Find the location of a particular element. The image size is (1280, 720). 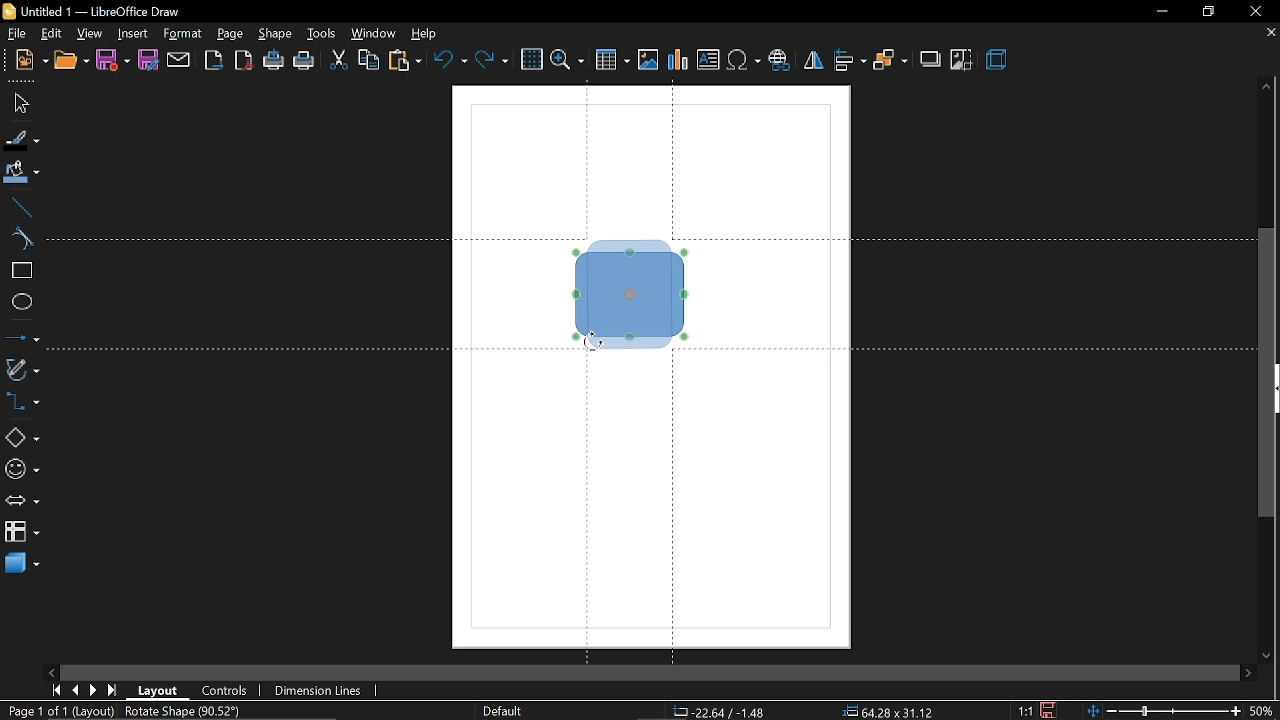

view is located at coordinates (91, 35).